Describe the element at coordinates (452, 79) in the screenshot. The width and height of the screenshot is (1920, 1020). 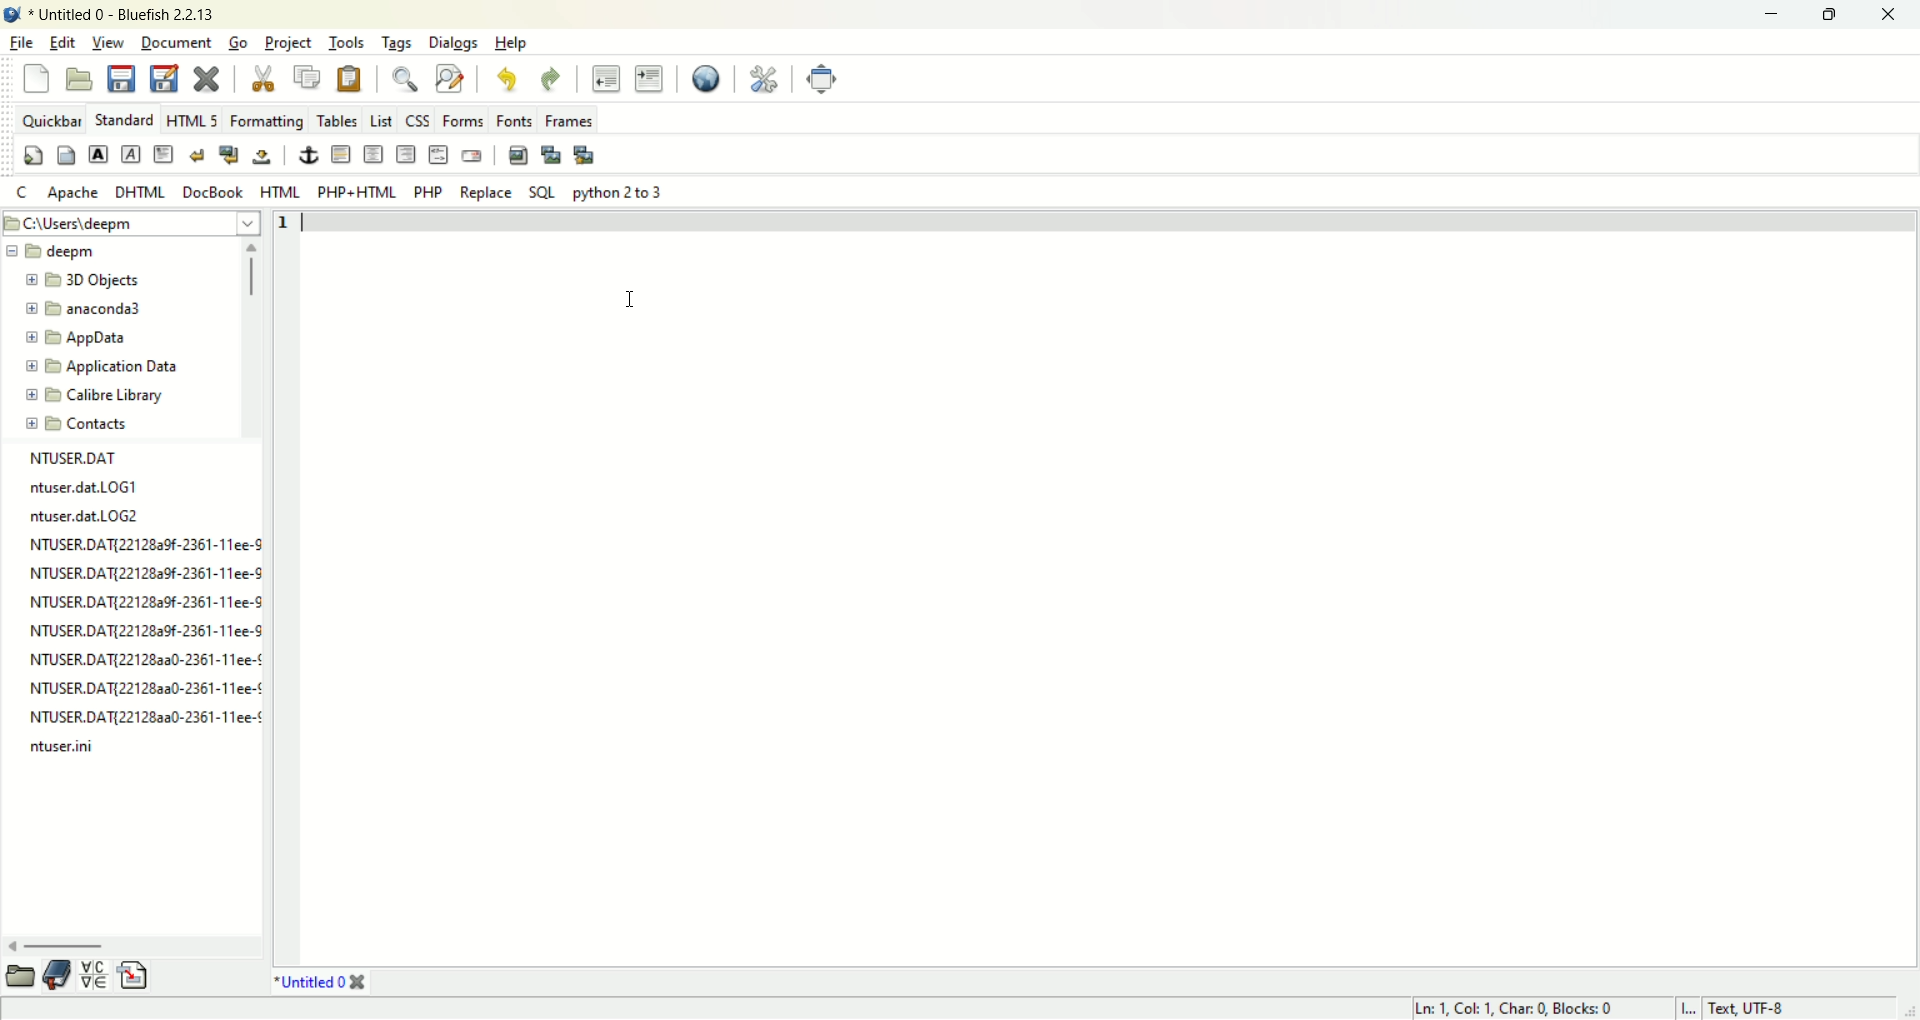
I see `advanced find and replace` at that location.